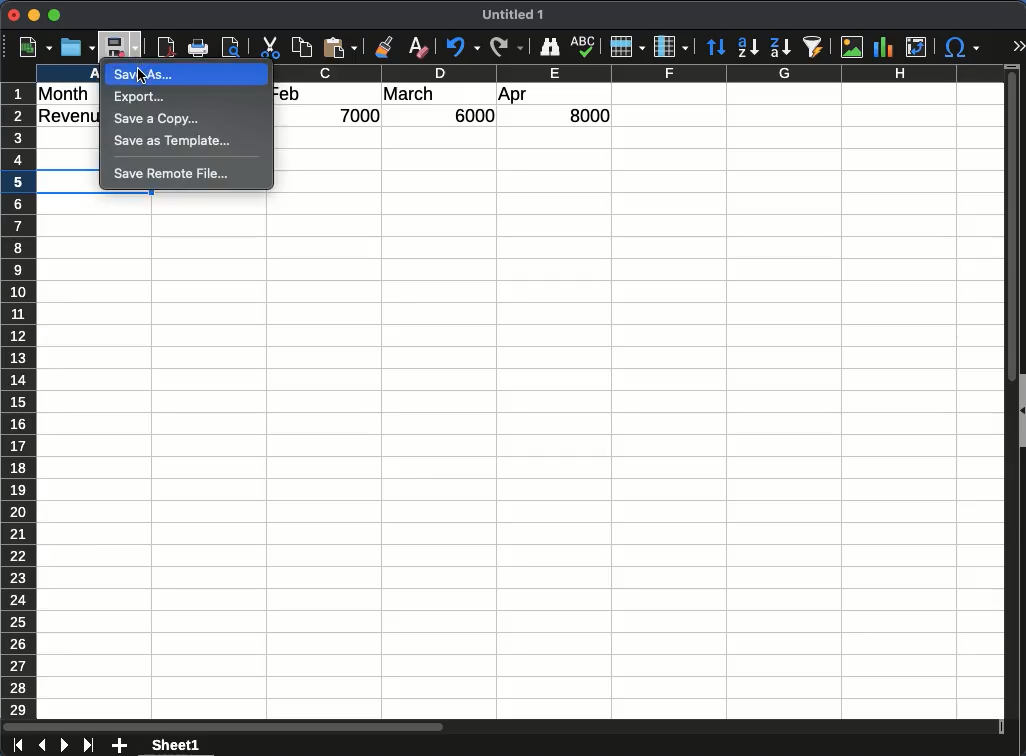  I want to click on paste, so click(342, 48).